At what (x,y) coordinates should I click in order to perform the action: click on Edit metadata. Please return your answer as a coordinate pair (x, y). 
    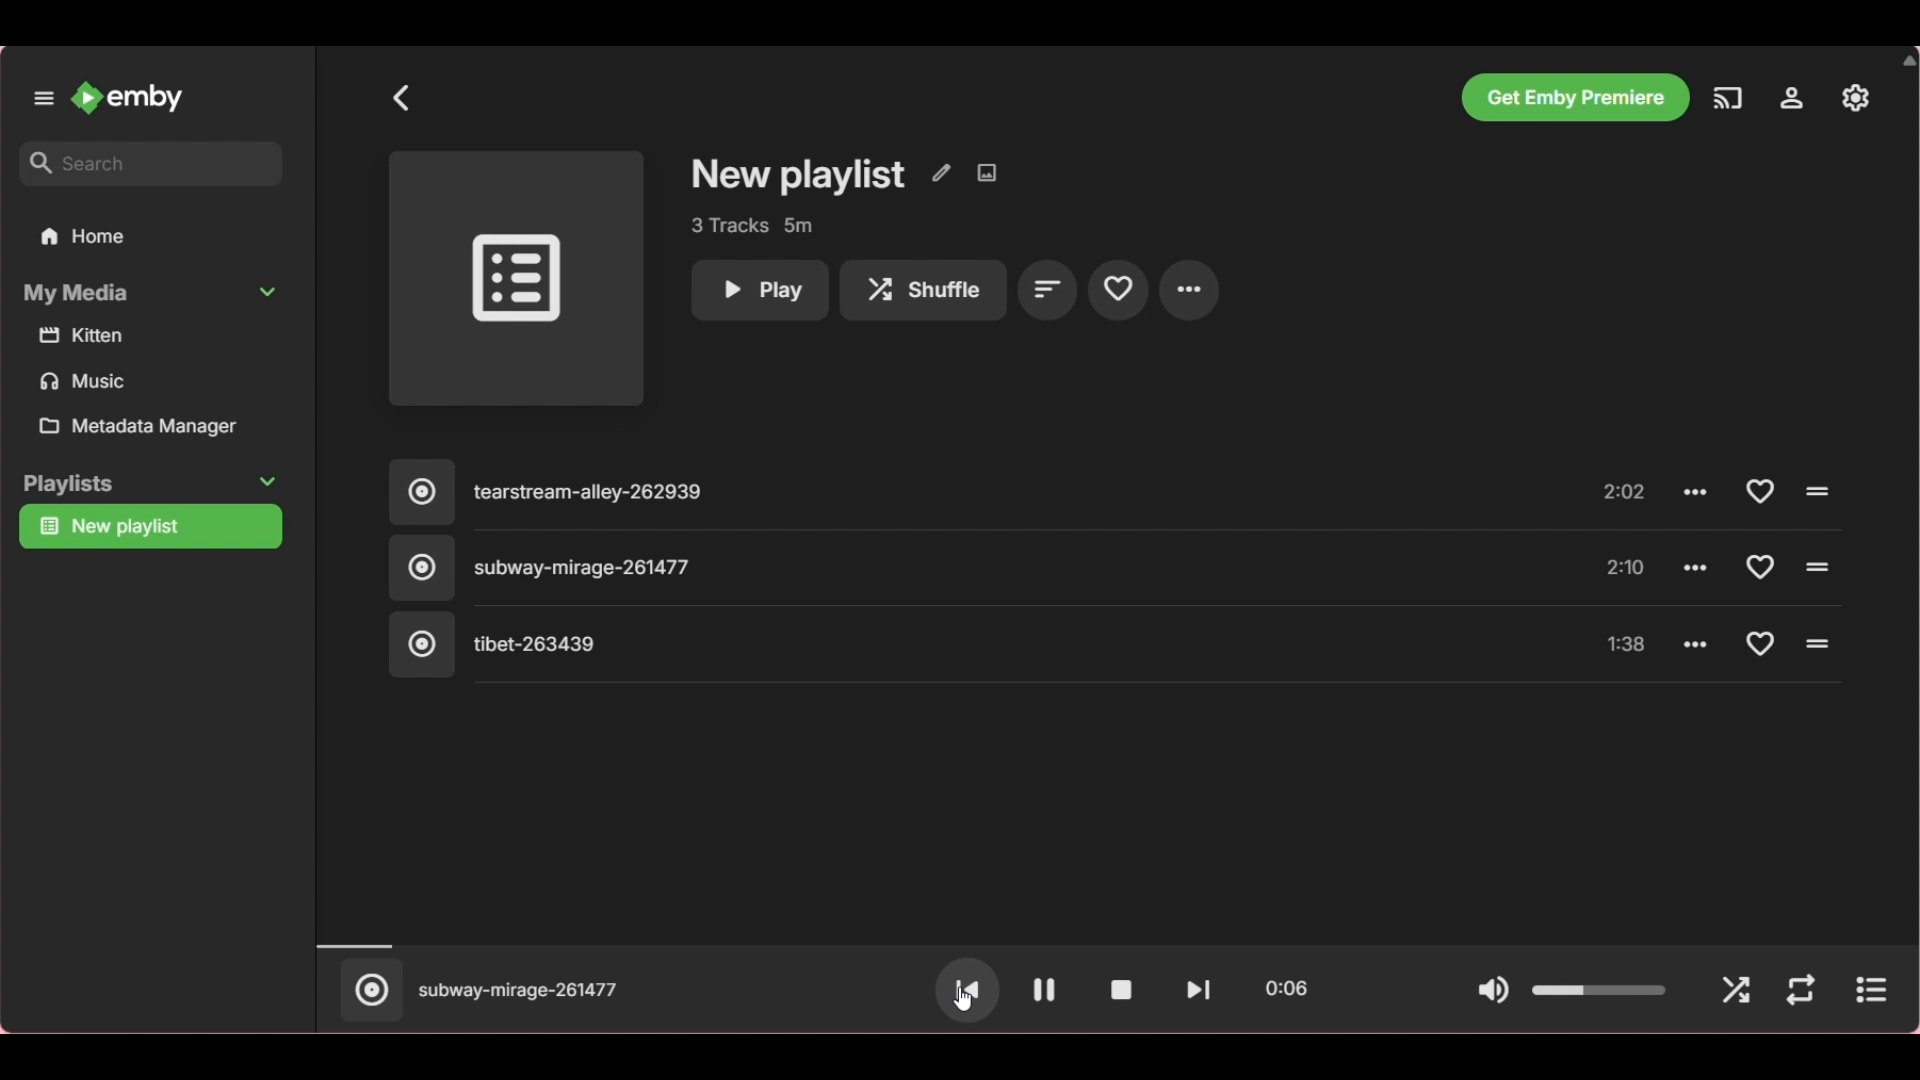
    Looking at the image, I should click on (941, 173).